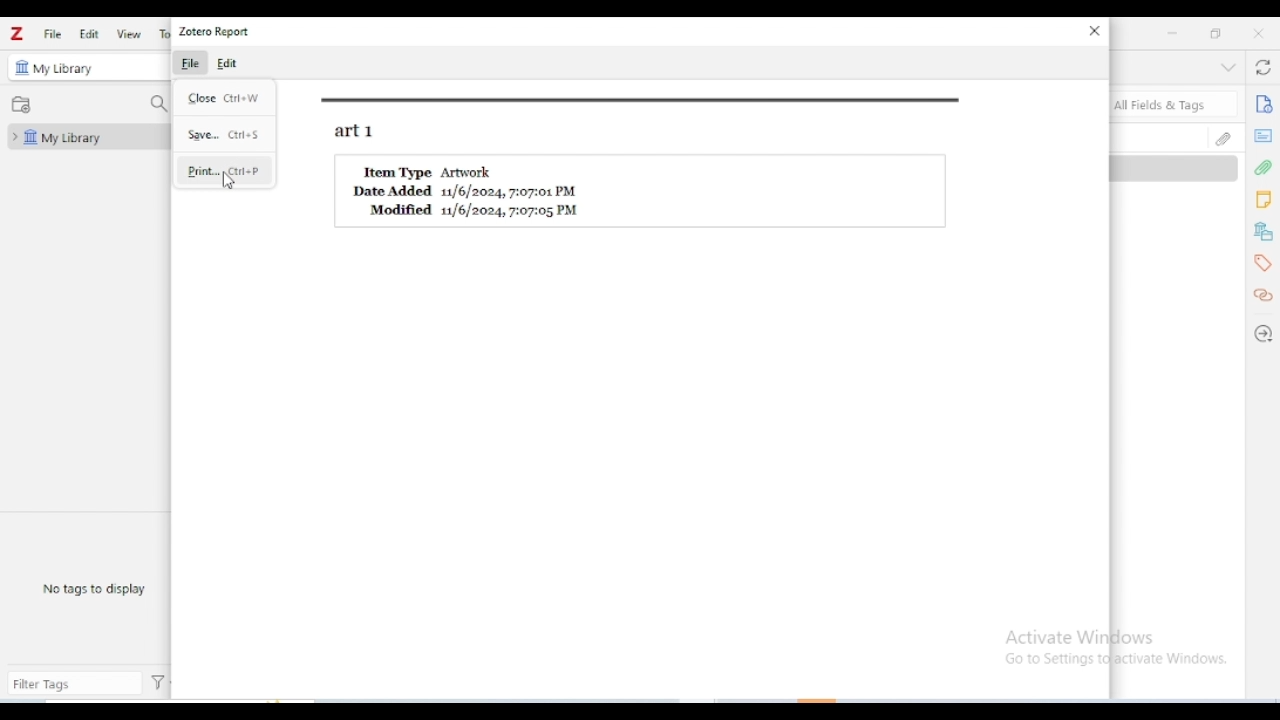  Describe the element at coordinates (158, 683) in the screenshot. I see `actions` at that location.